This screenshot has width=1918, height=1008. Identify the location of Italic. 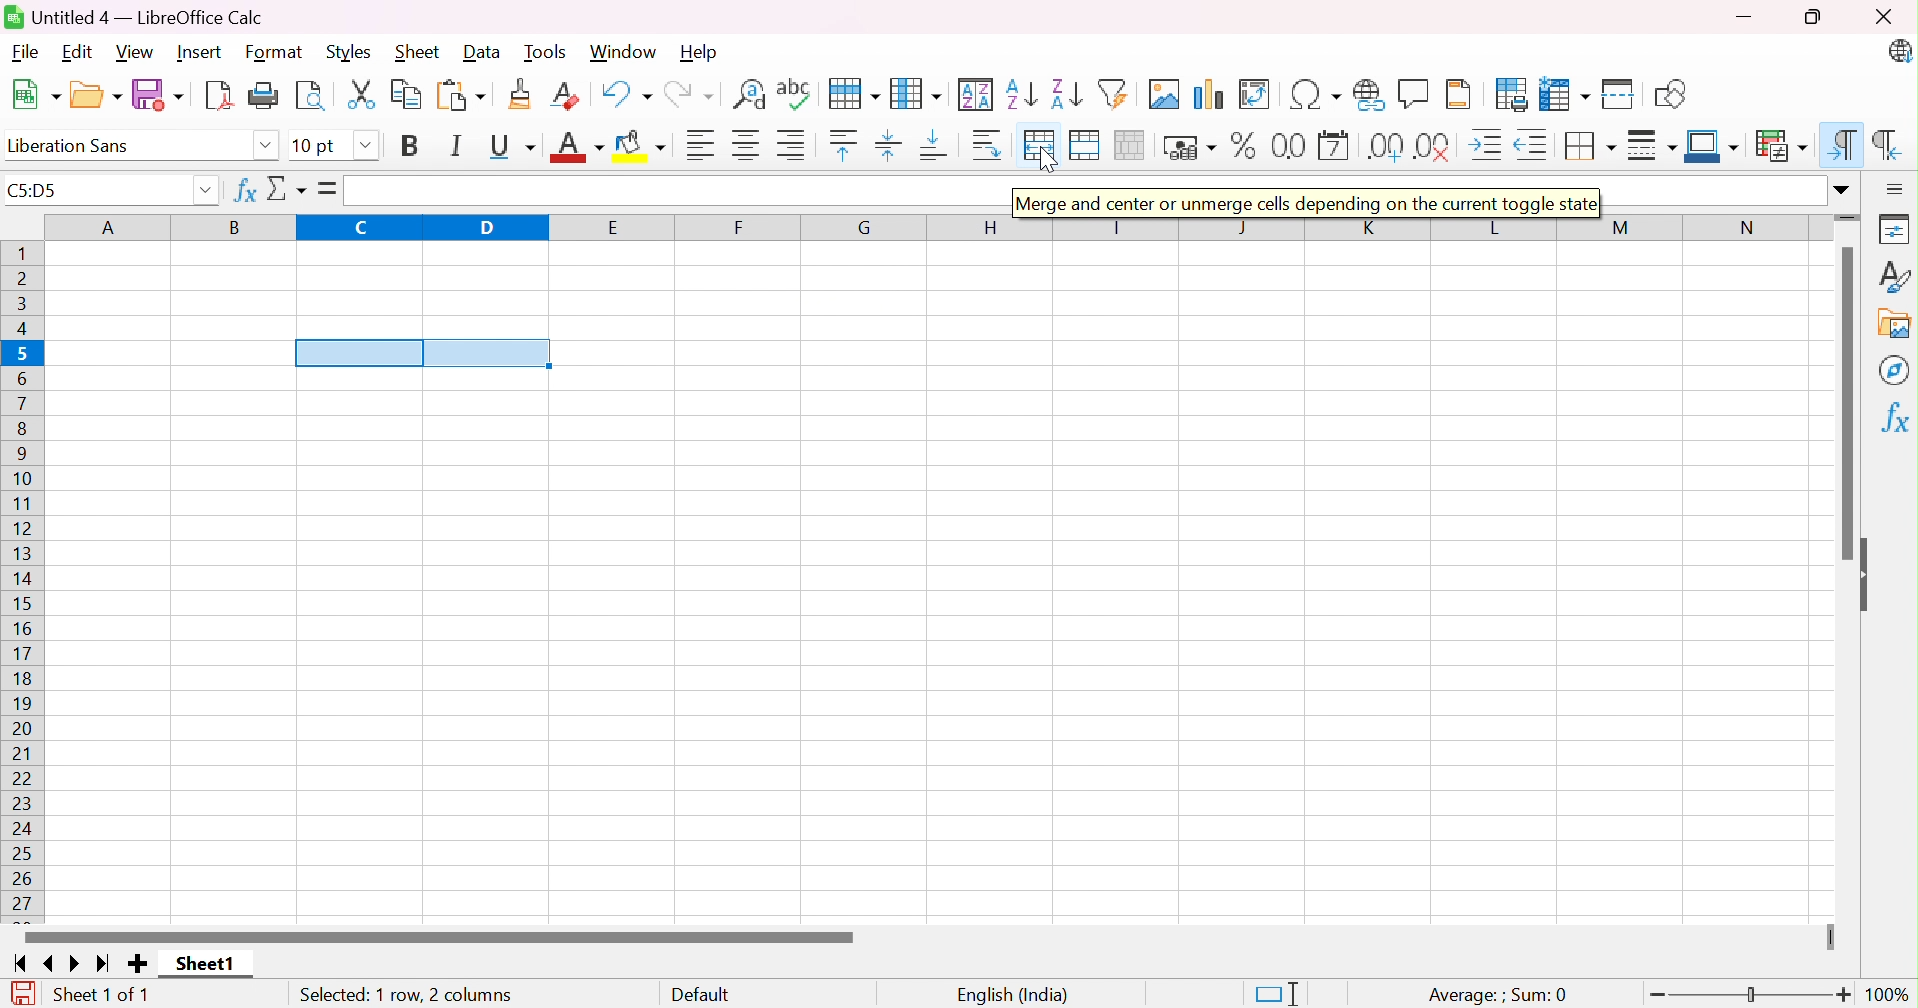
(459, 145).